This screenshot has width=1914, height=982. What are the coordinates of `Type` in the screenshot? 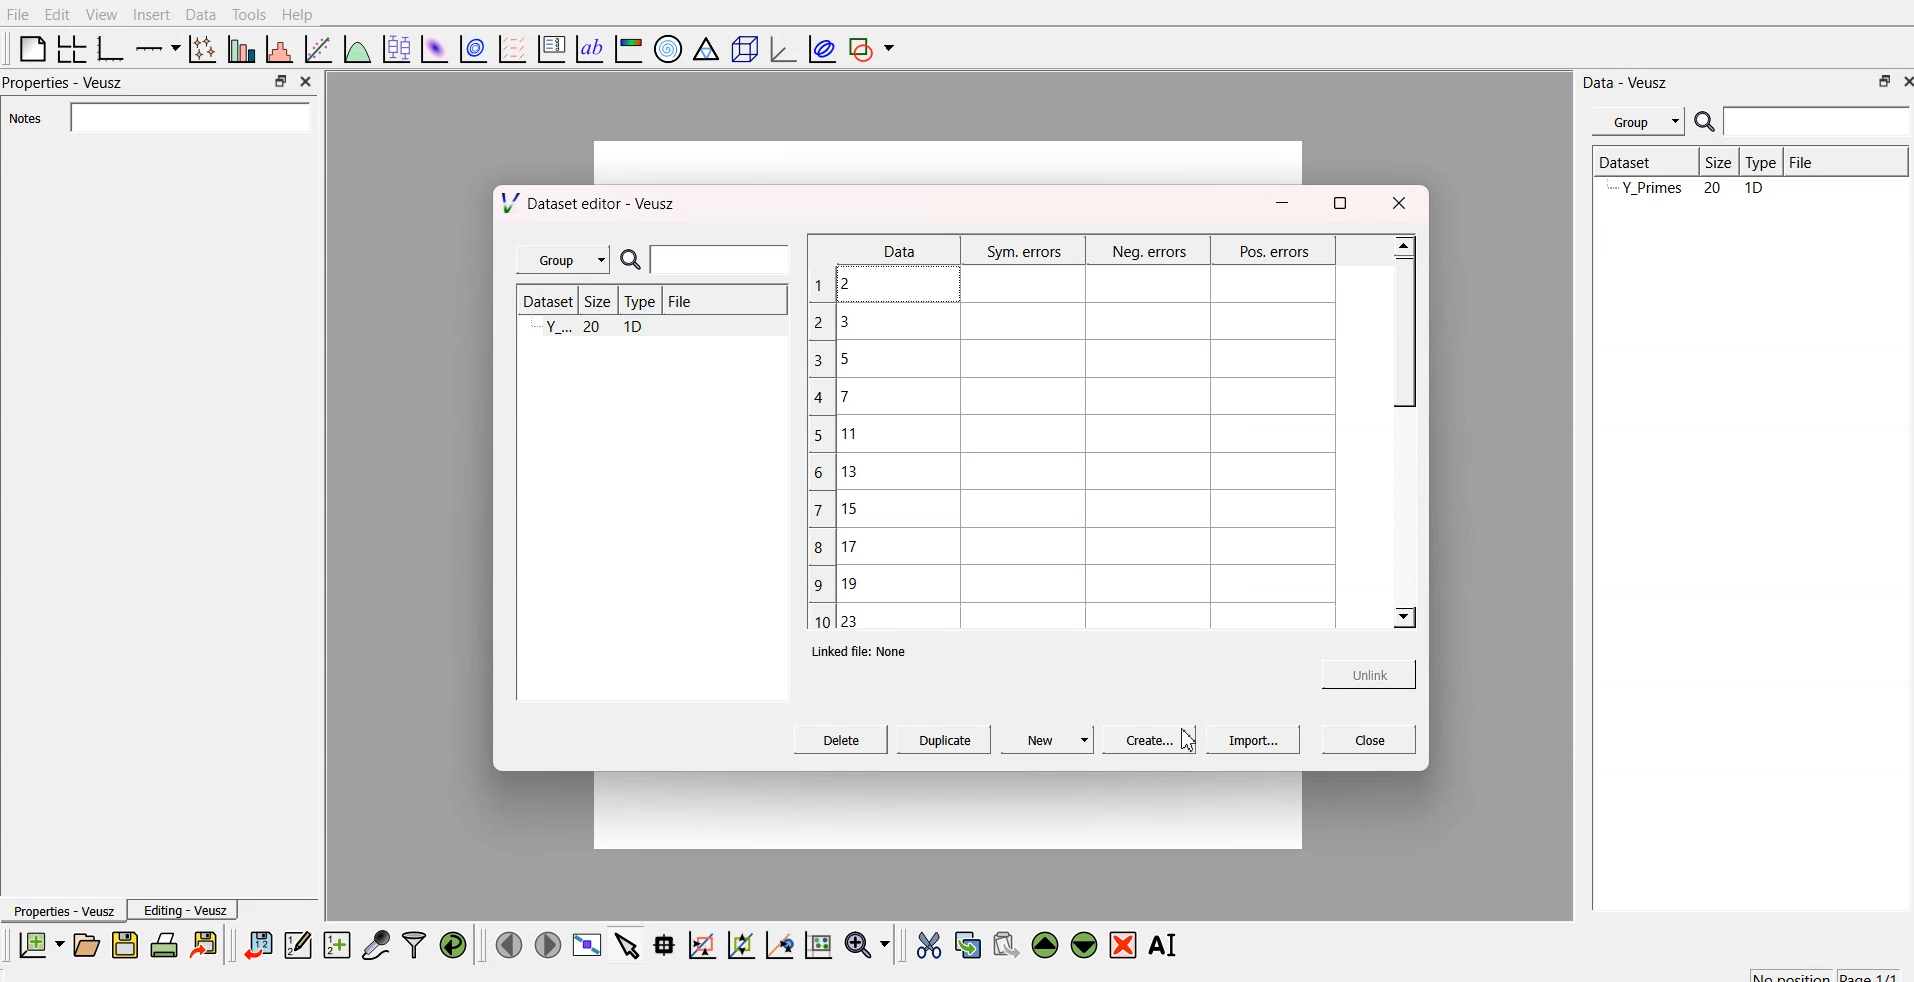 It's located at (1760, 161).